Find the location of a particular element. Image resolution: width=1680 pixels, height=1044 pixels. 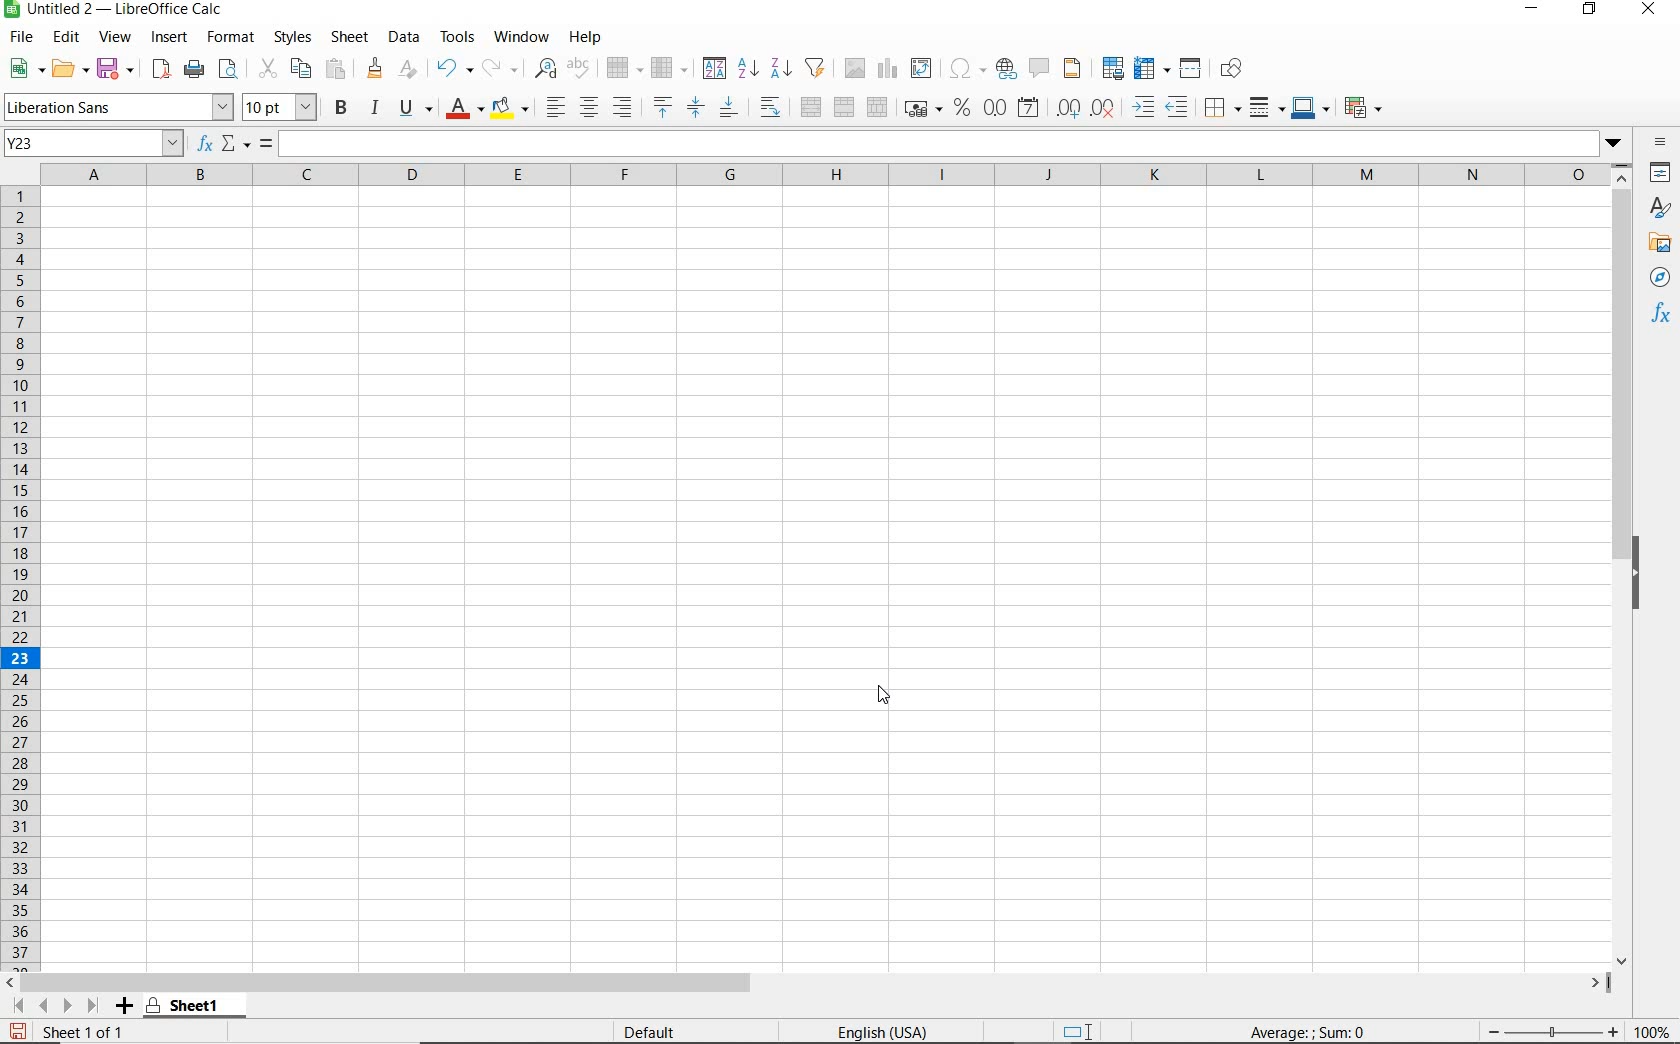

SCROLL TO NEXT SHEET is located at coordinates (56, 1005).